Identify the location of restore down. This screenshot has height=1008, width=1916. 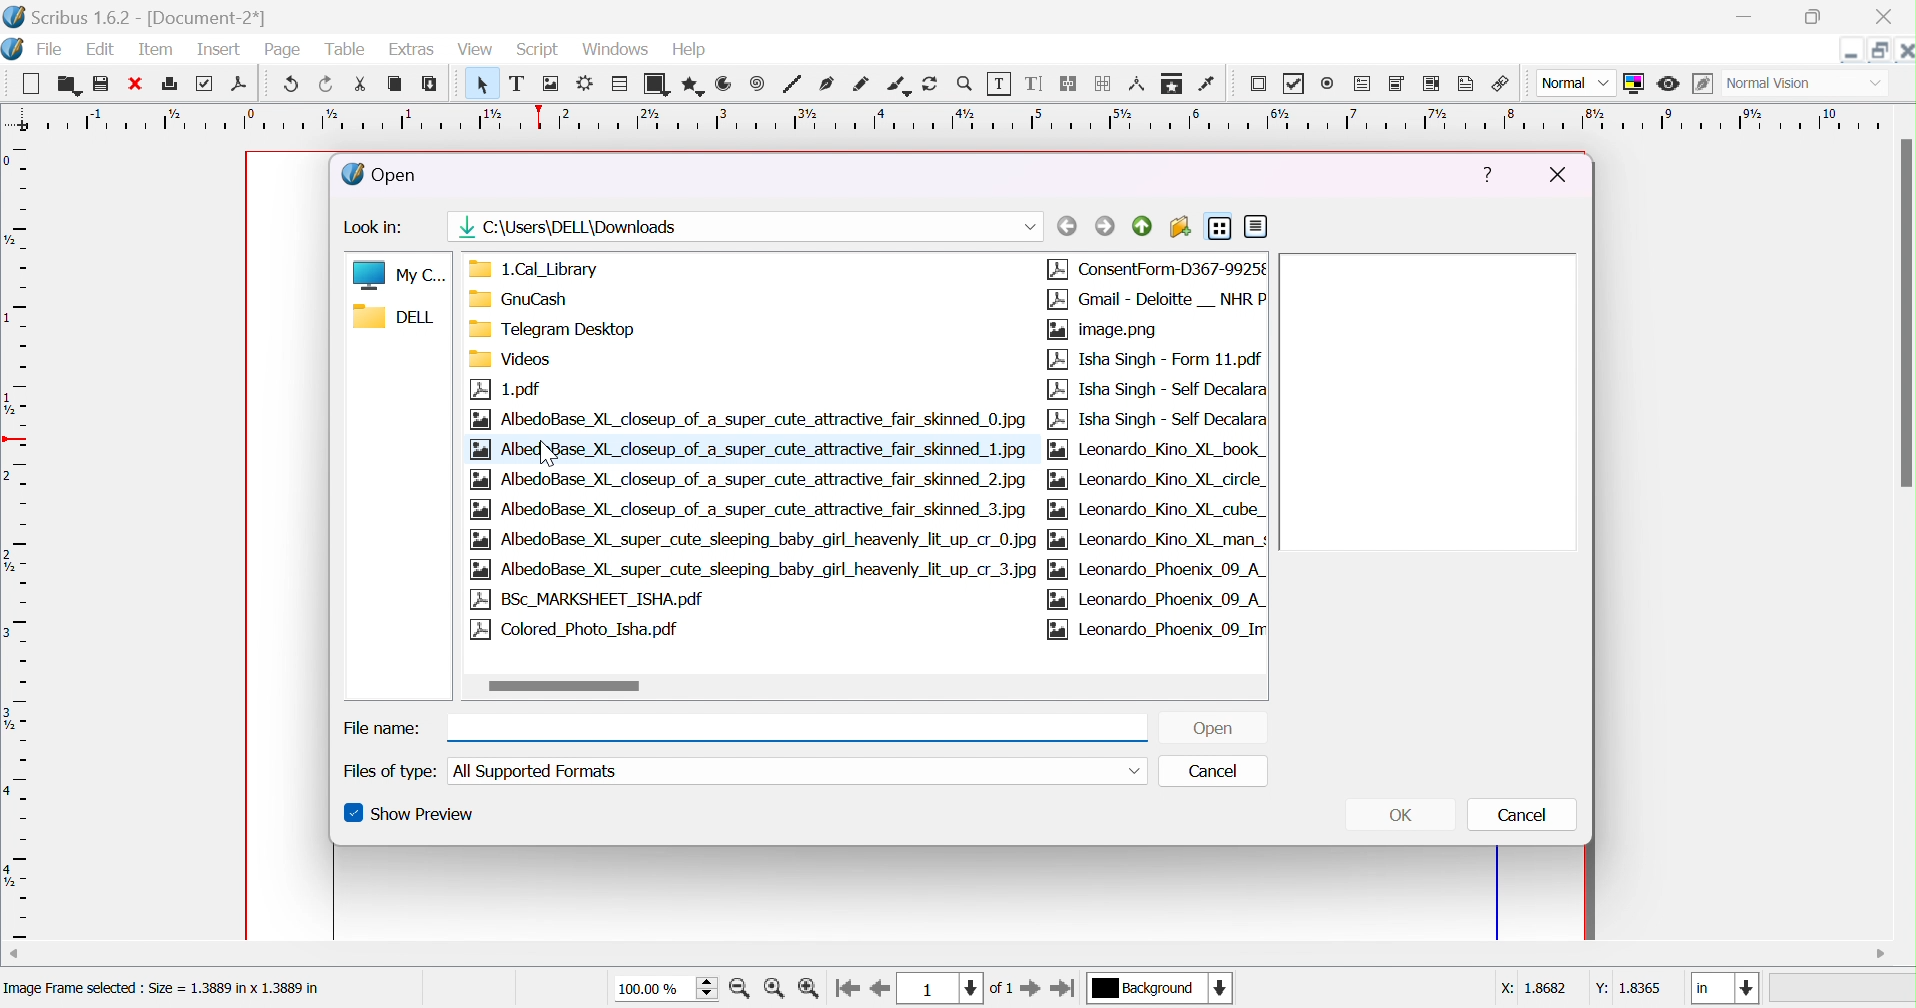
(1876, 46).